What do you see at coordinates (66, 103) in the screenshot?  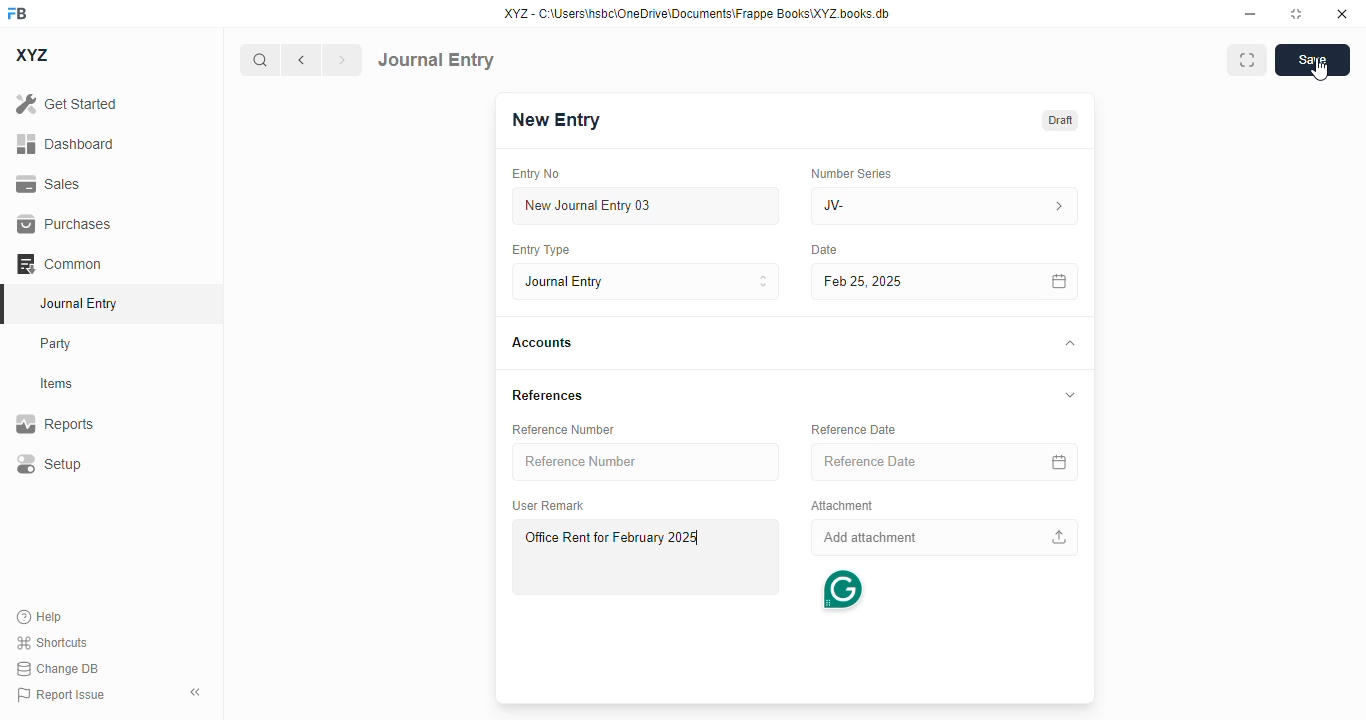 I see `get started` at bounding box center [66, 103].